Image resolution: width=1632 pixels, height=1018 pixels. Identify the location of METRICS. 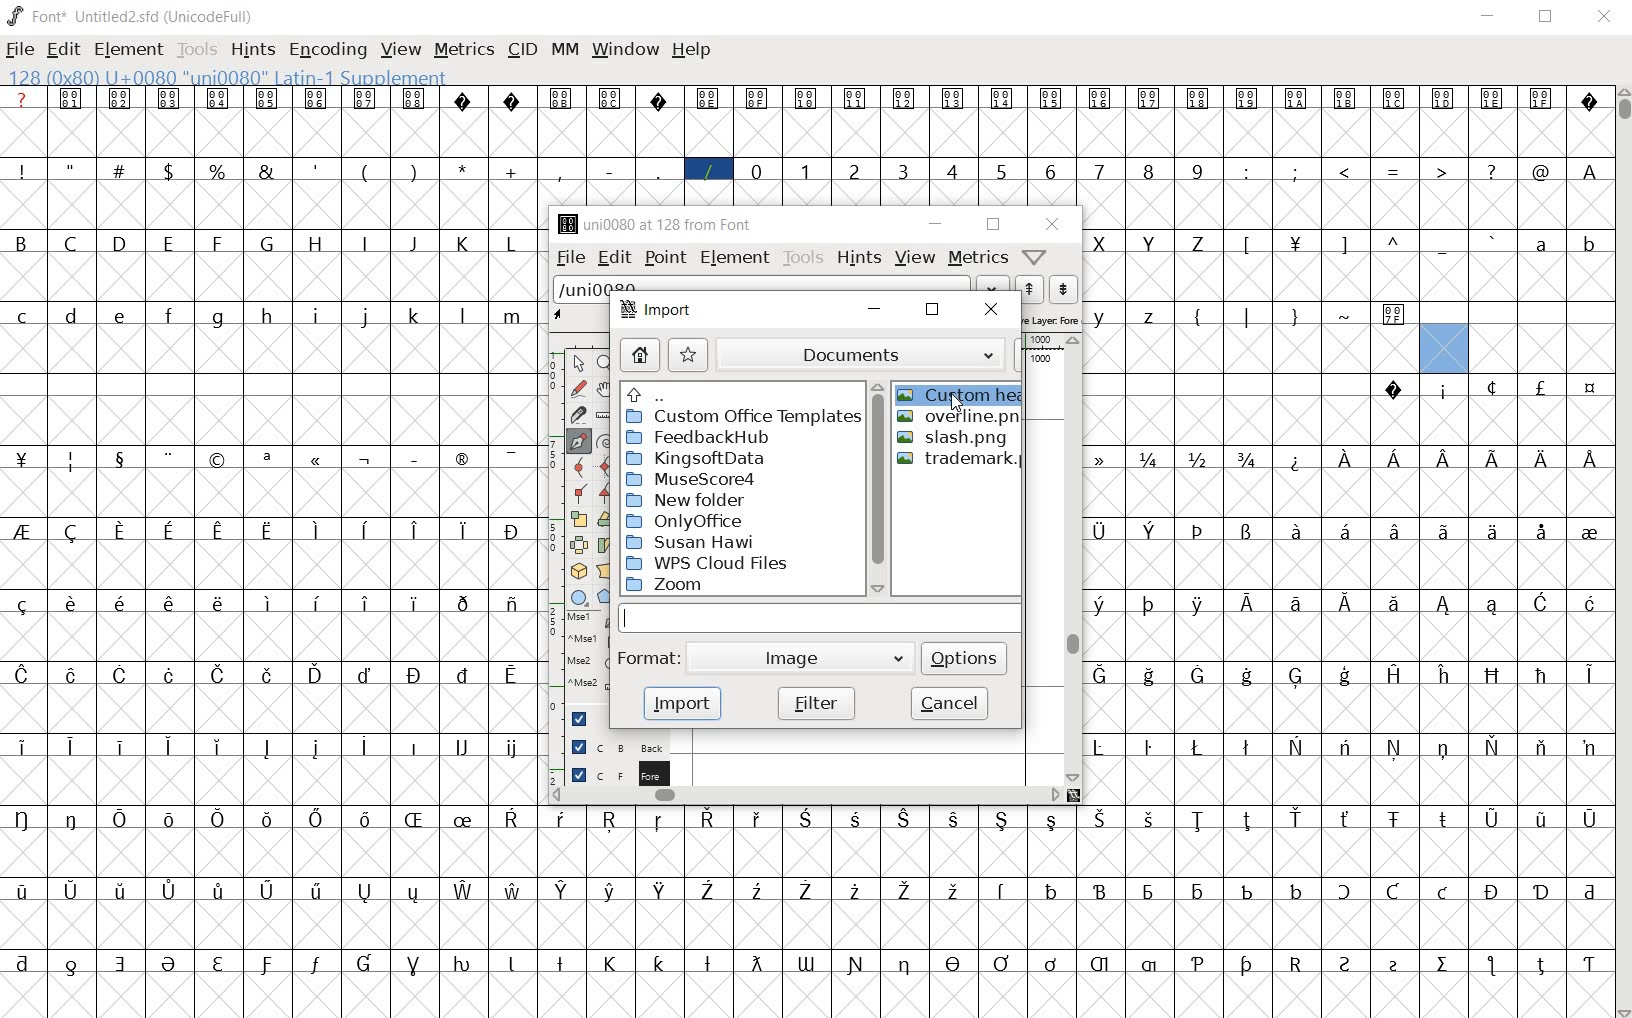
(464, 48).